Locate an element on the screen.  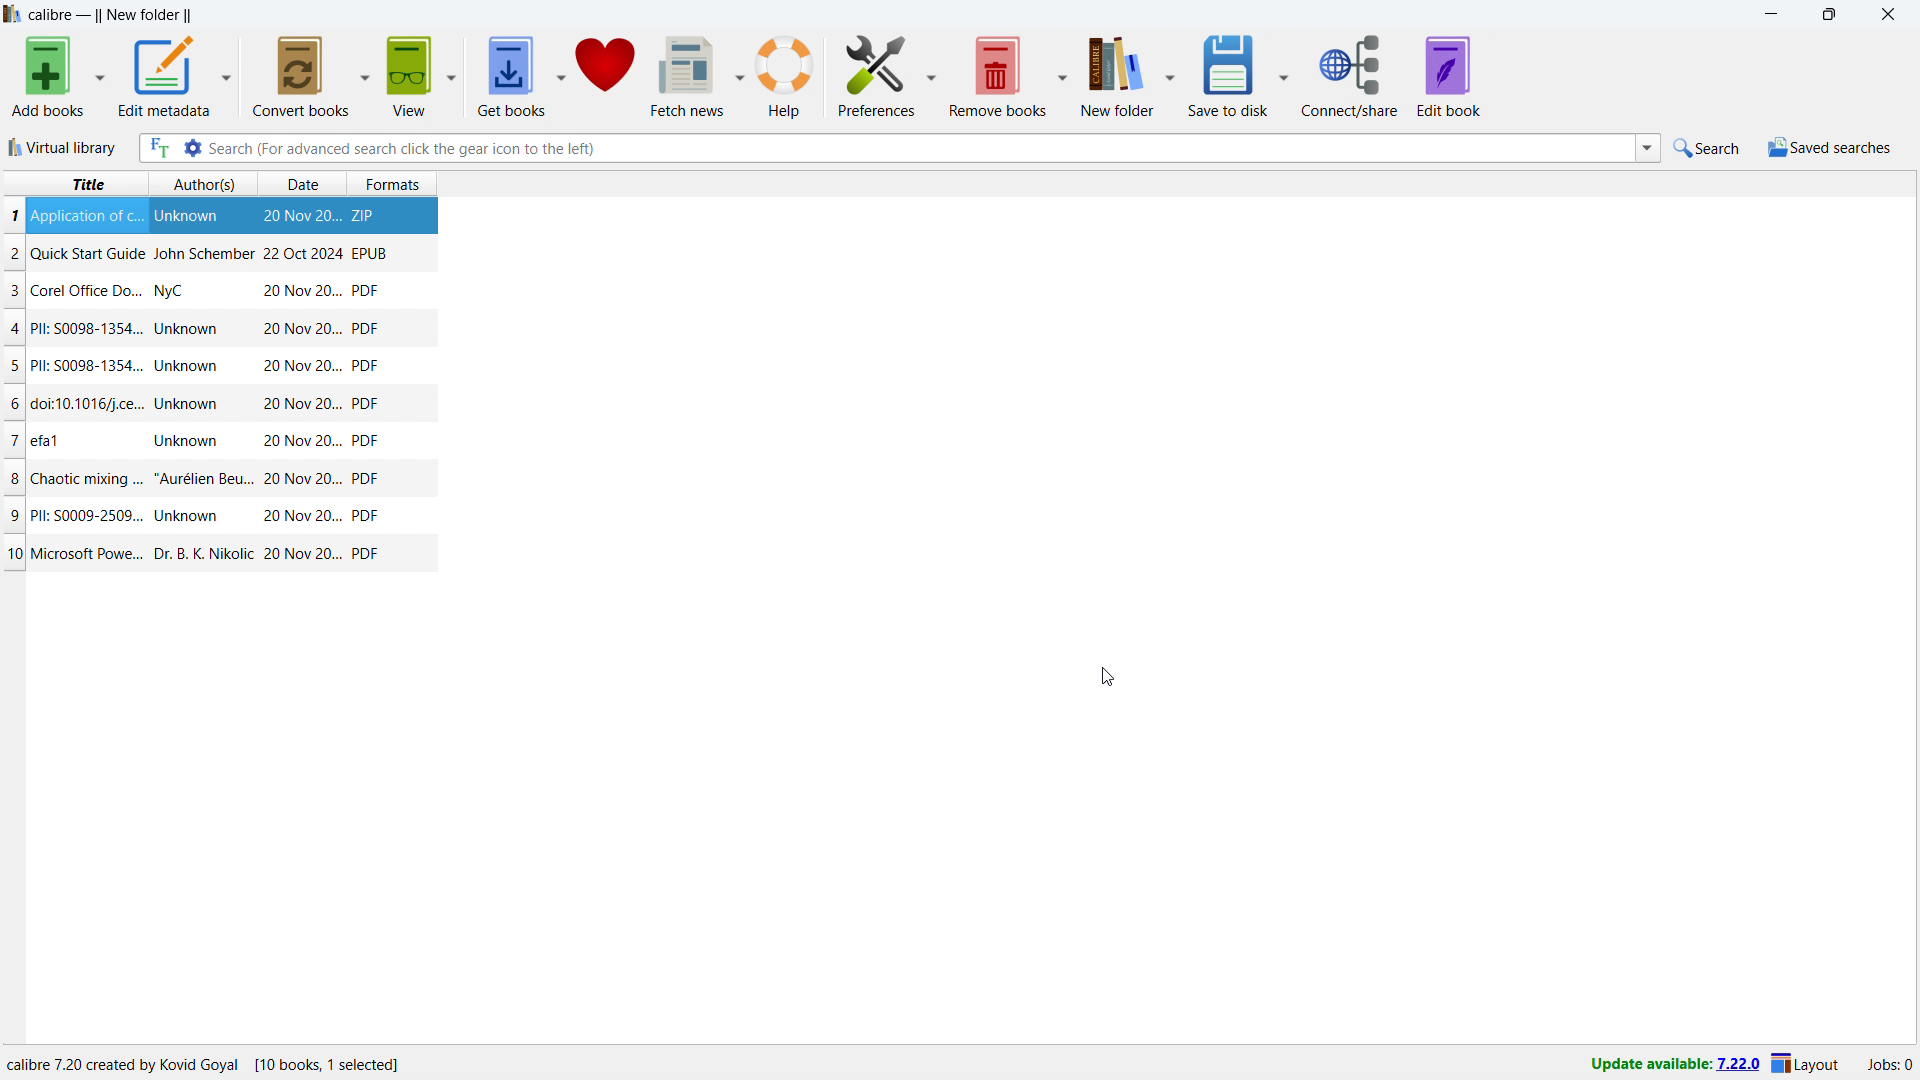
connect/share is located at coordinates (1371, 76).